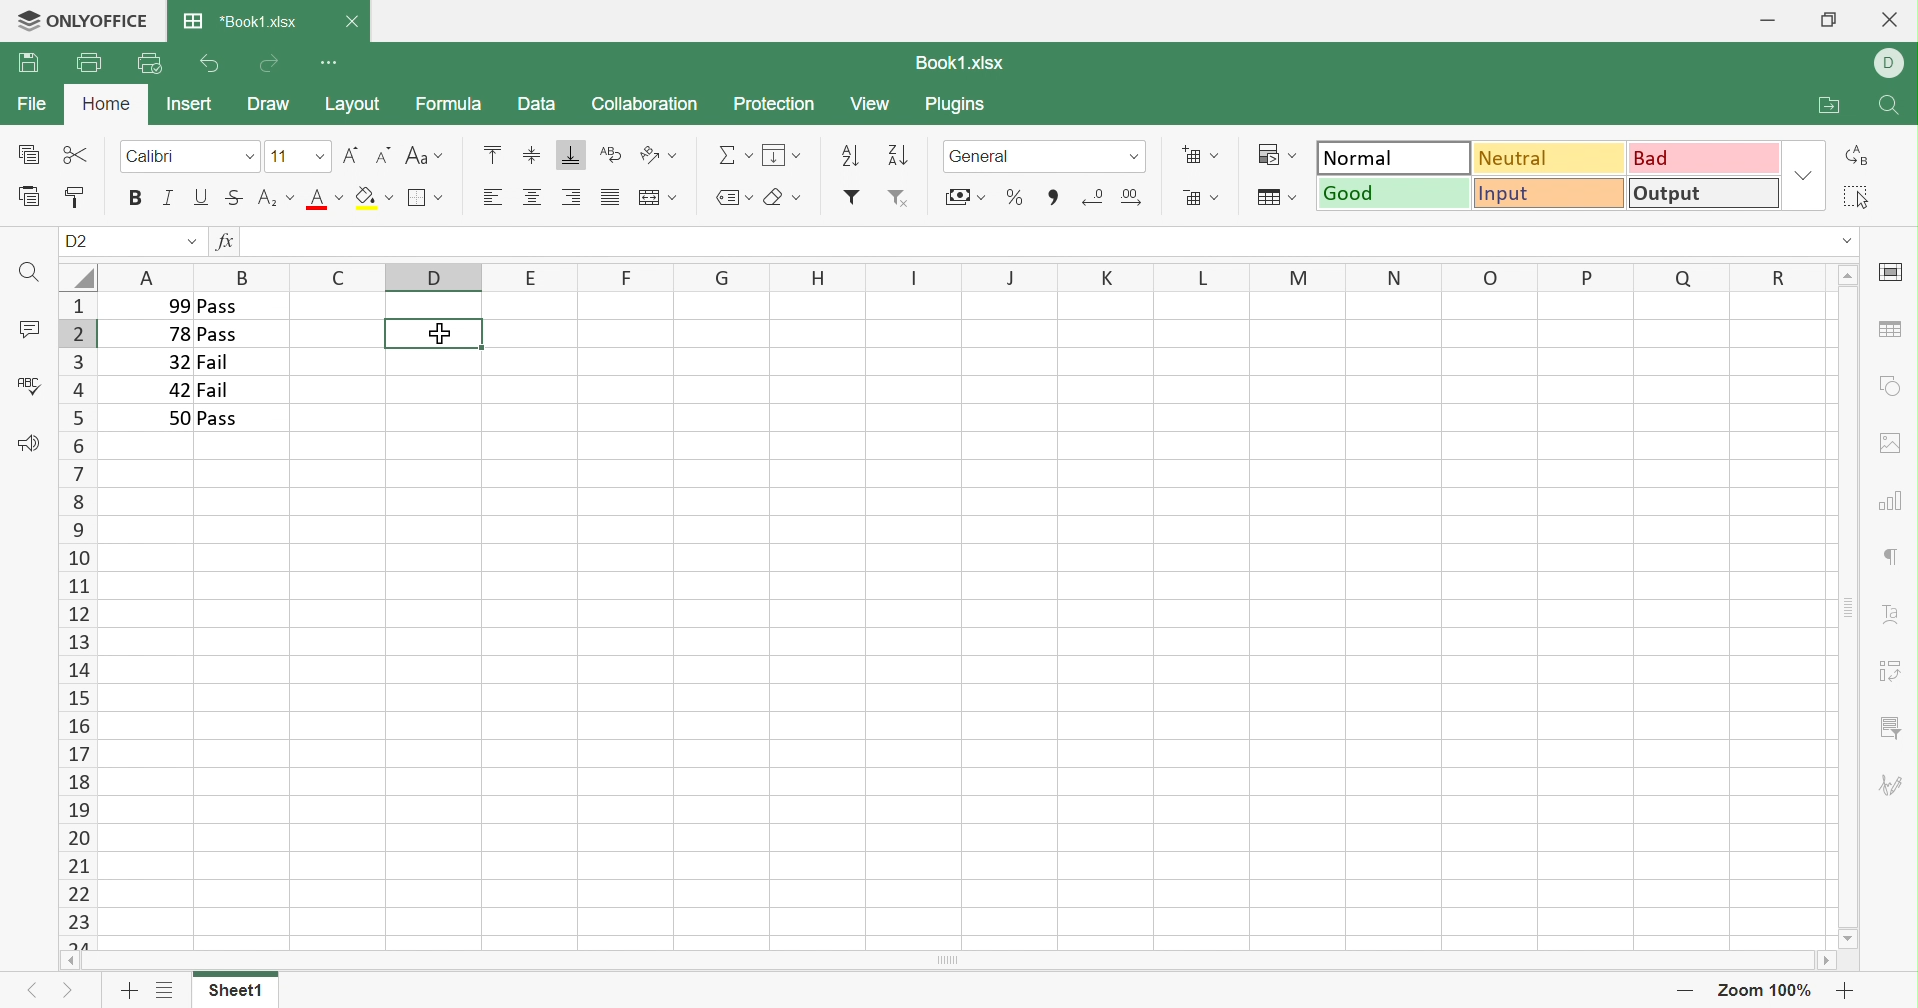 Image resolution: width=1918 pixels, height=1008 pixels. Describe the element at coordinates (385, 154) in the screenshot. I see `Font decrement` at that location.